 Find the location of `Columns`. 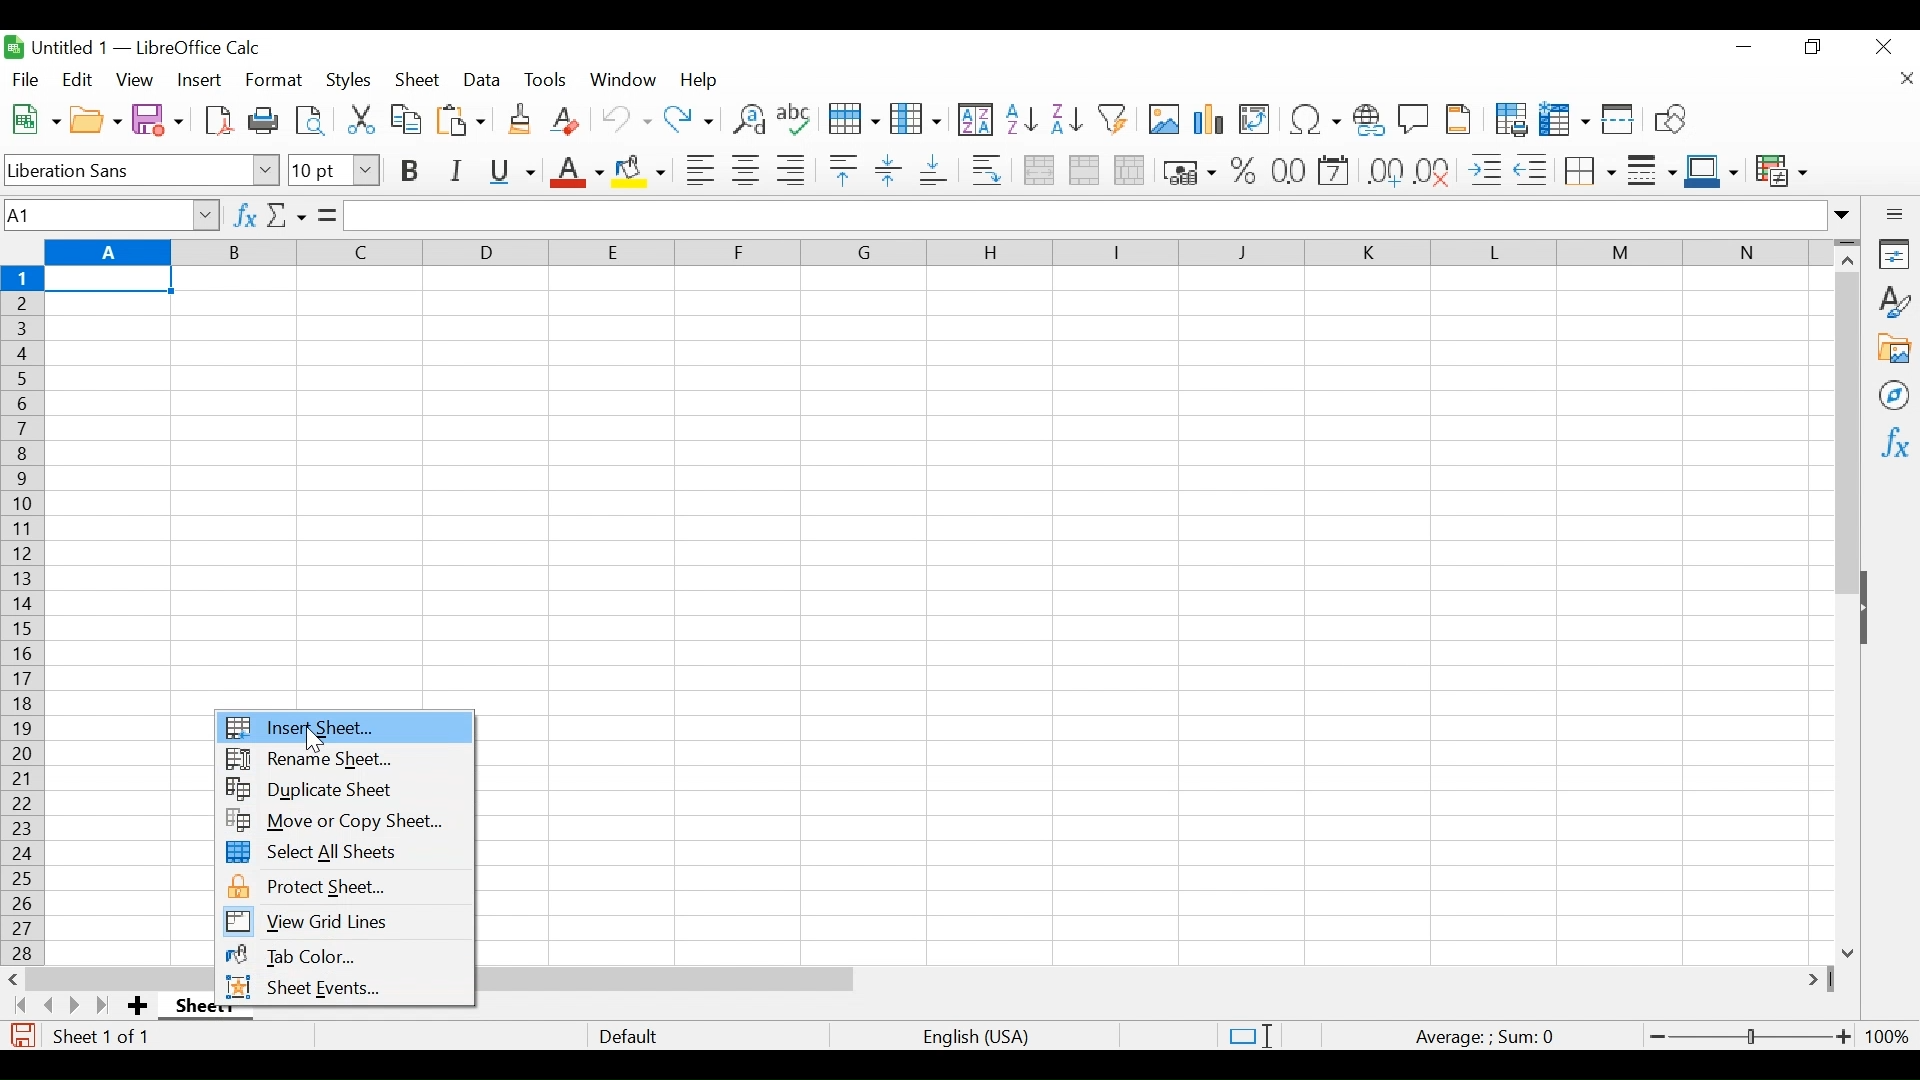

Columns is located at coordinates (938, 252).